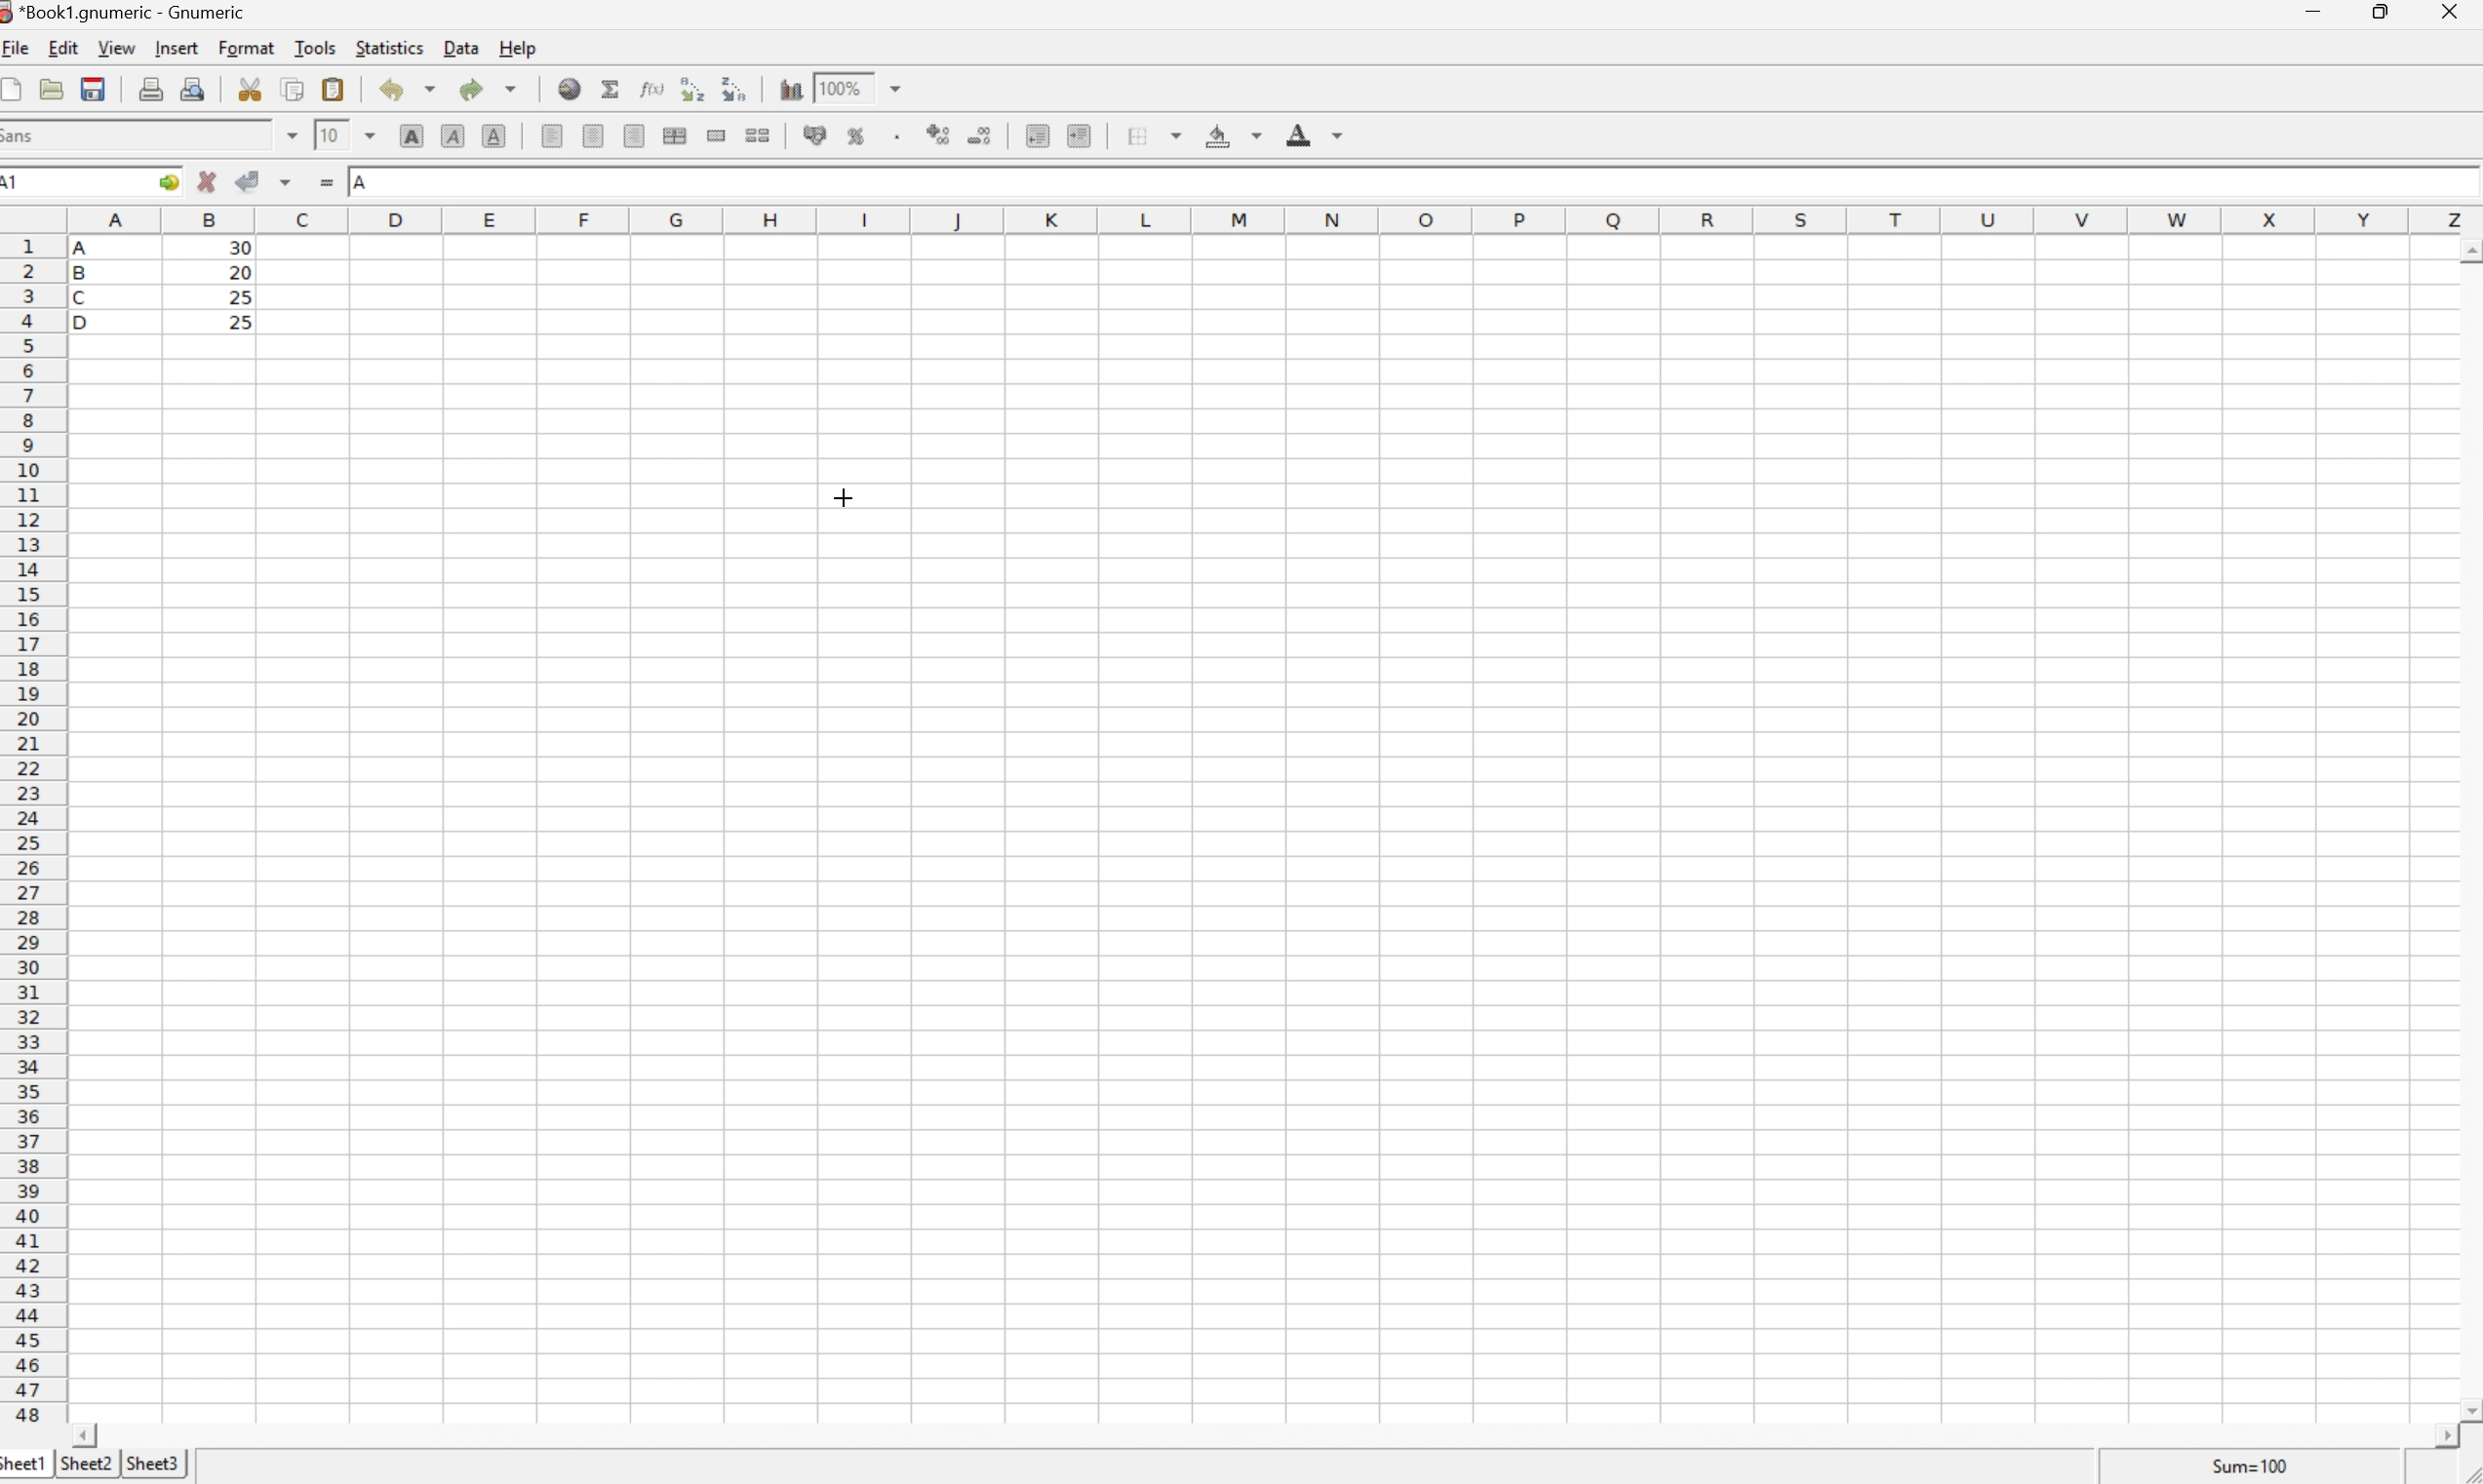 This screenshot has height=1484, width=2483. I want to click on A, so click(362, 183).